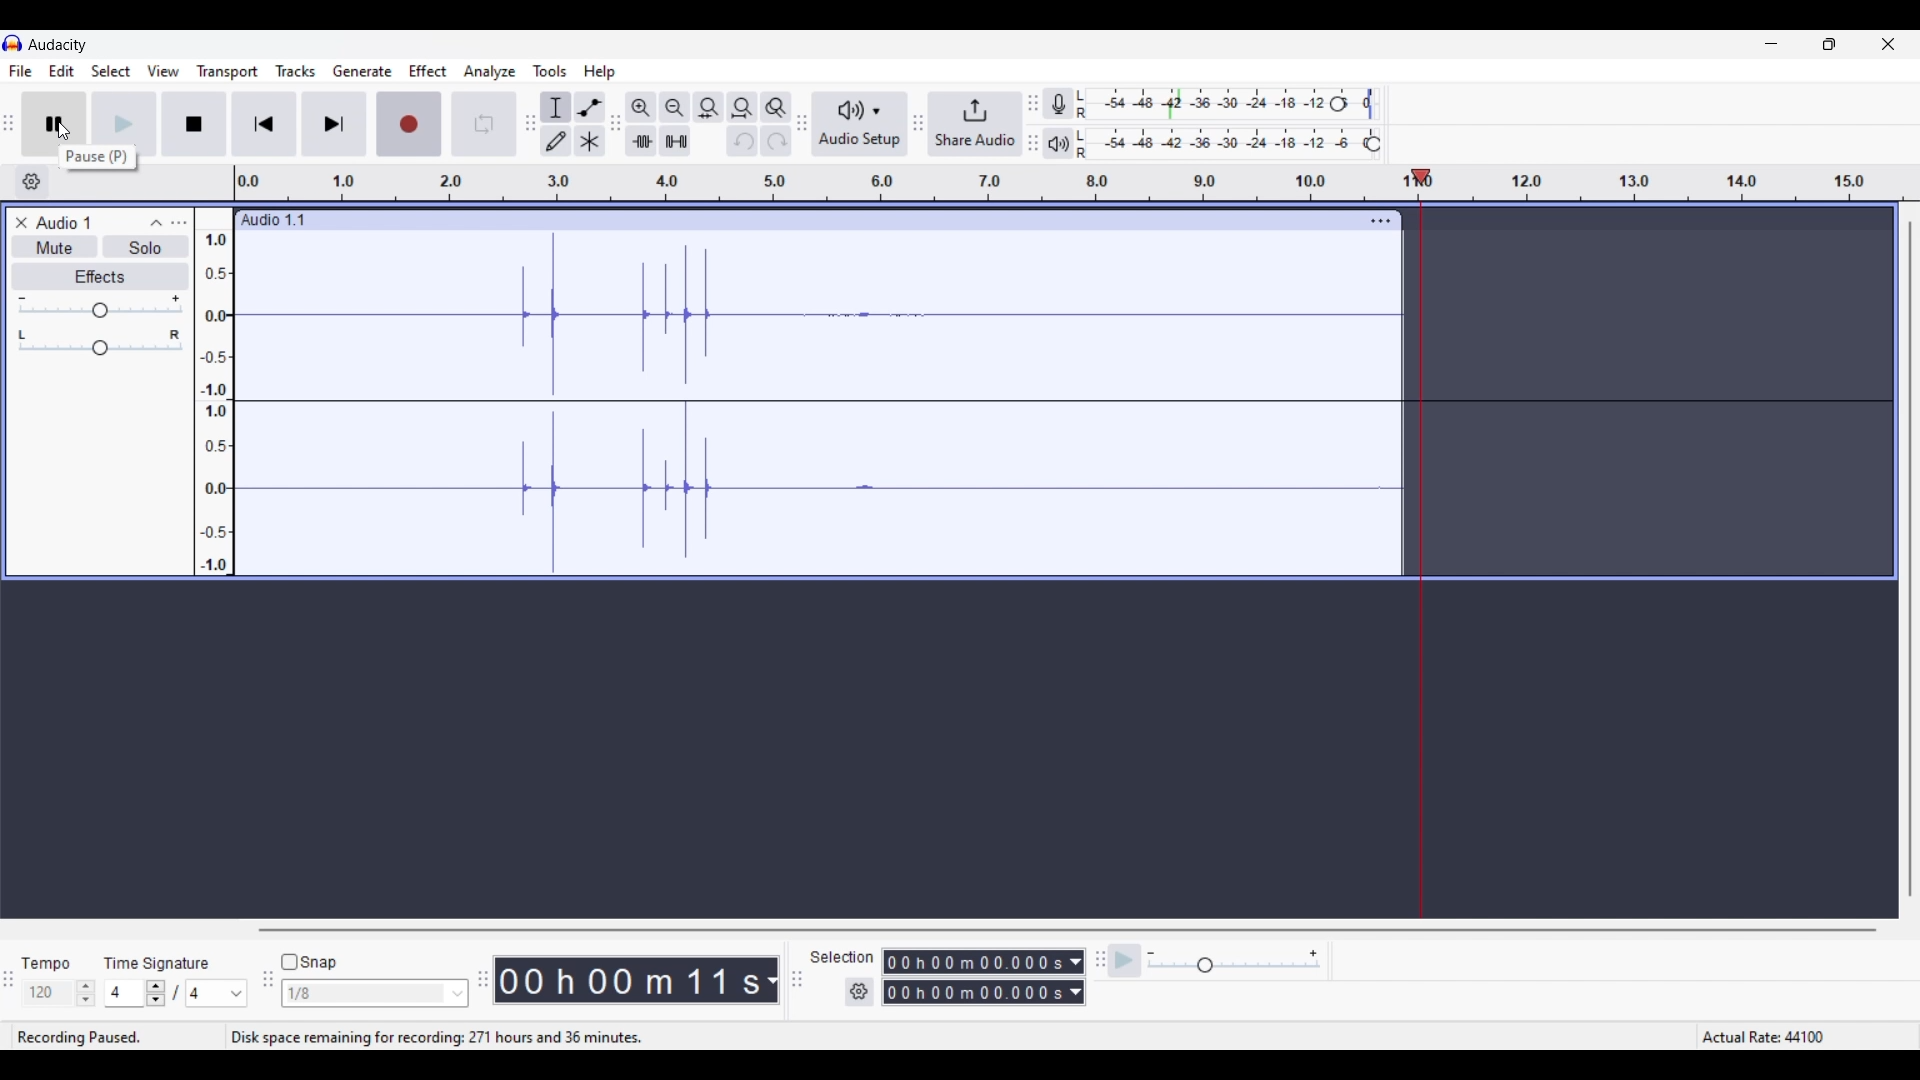 Image resolution: width=1920 pixels, height=1080 pixels. I want to click on Close interface, so click(1888, 44).